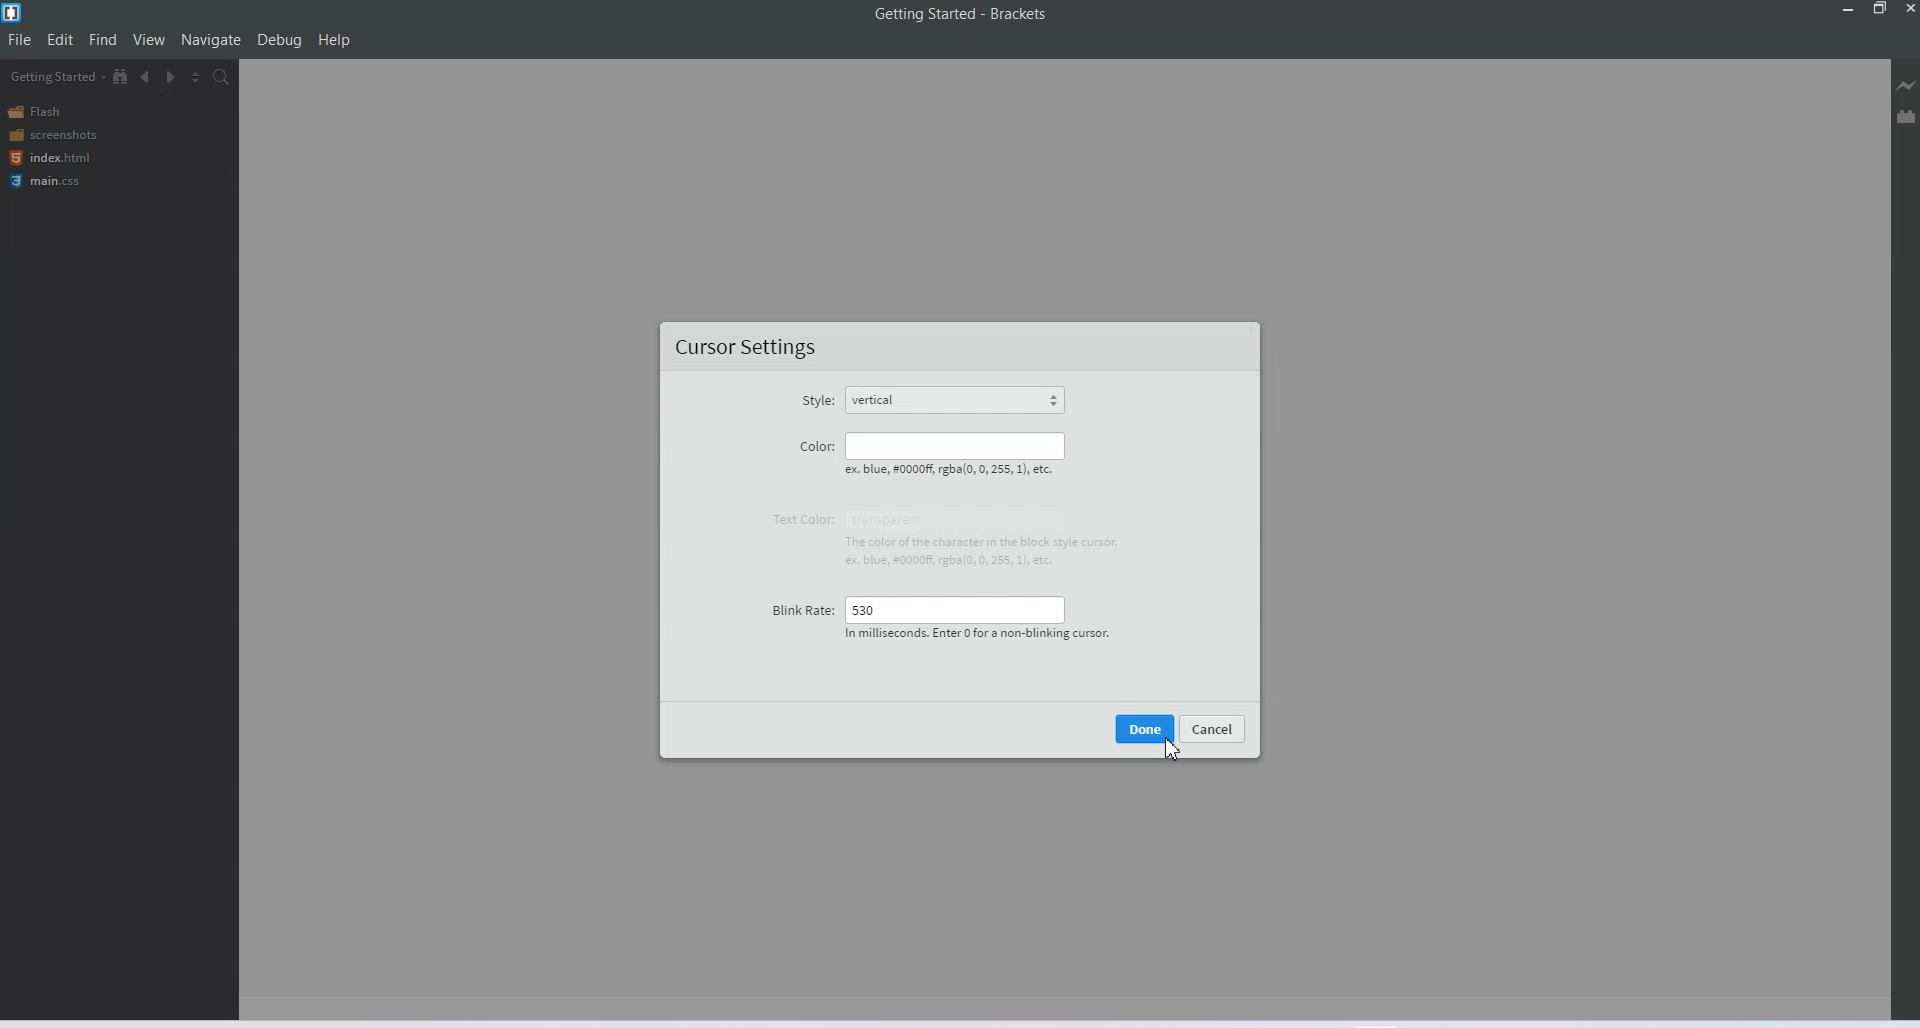 This screenshot has height=1028, width=1920. What do you see at coordinates (1164, 747) in the screenshot?
I see `Cursor` at bounding box center [1164, 747].